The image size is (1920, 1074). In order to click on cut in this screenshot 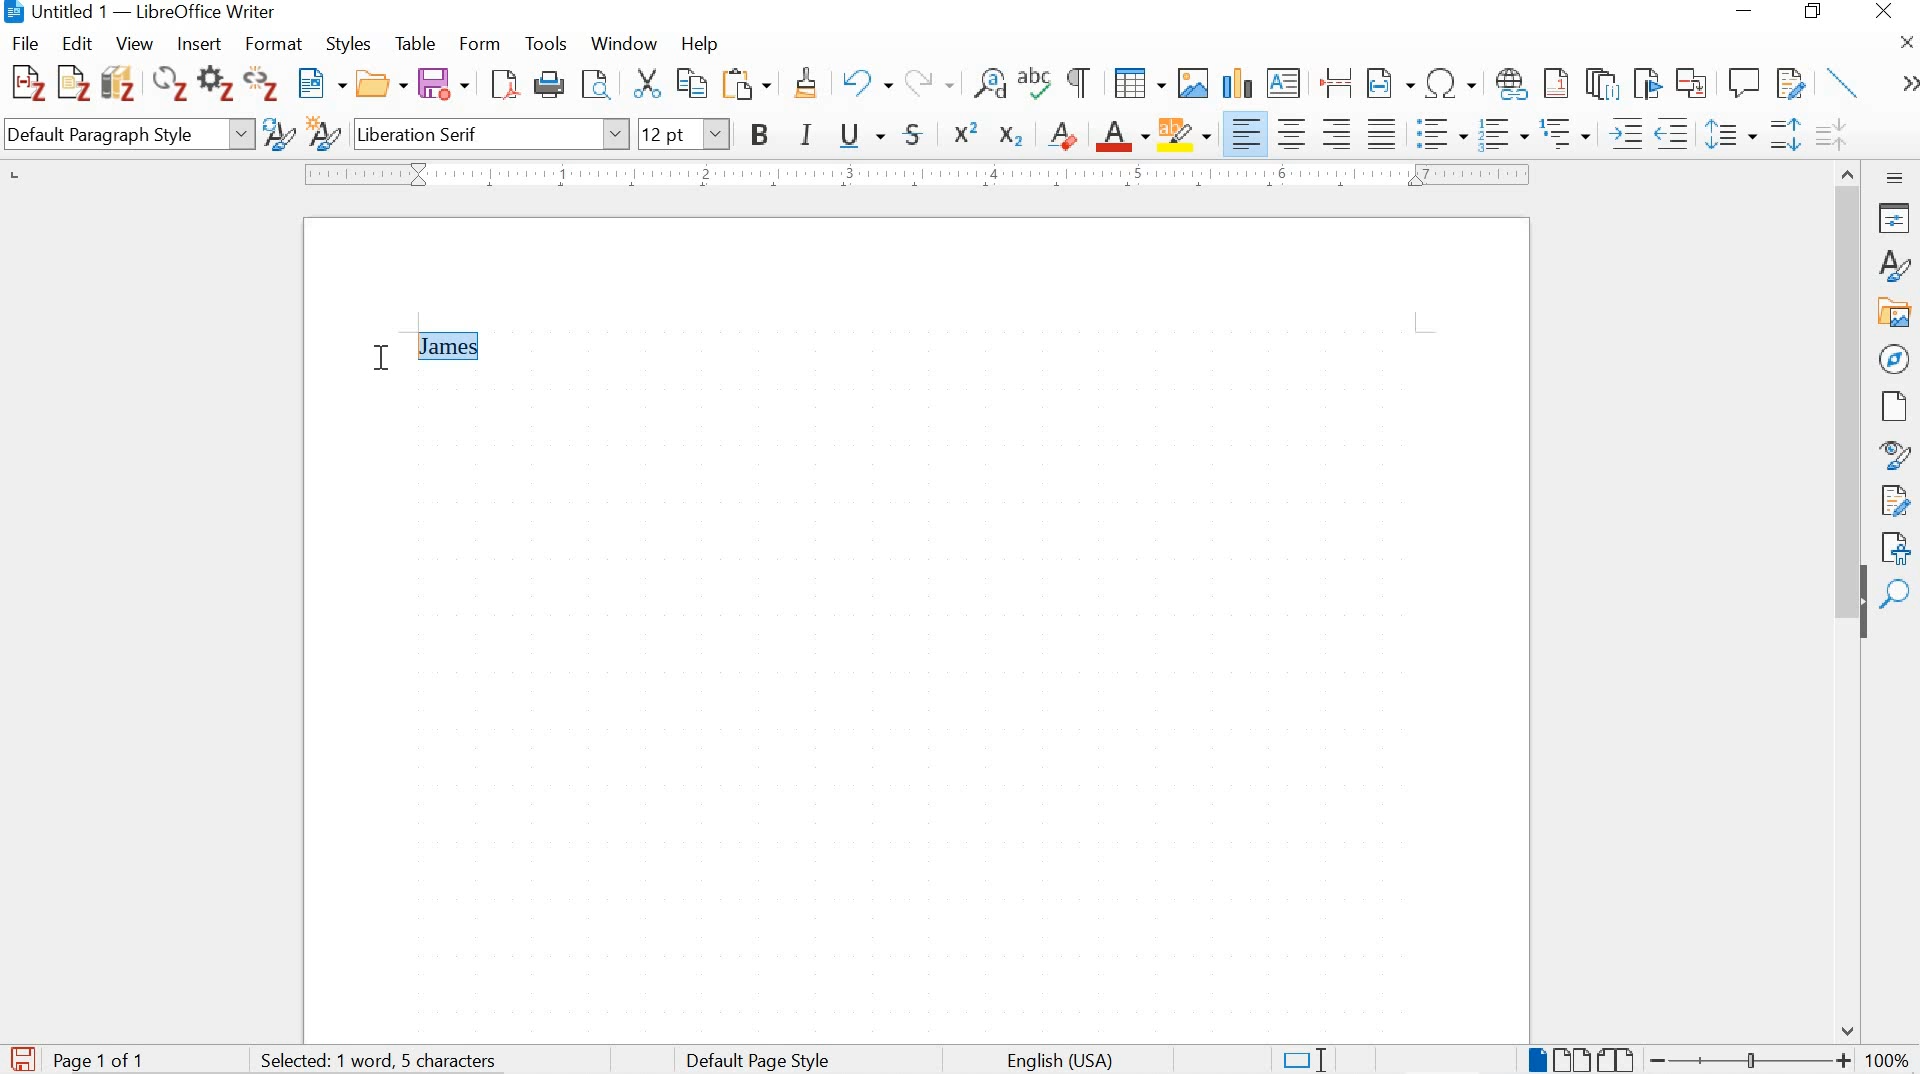, I will do `click(646, 86)`.